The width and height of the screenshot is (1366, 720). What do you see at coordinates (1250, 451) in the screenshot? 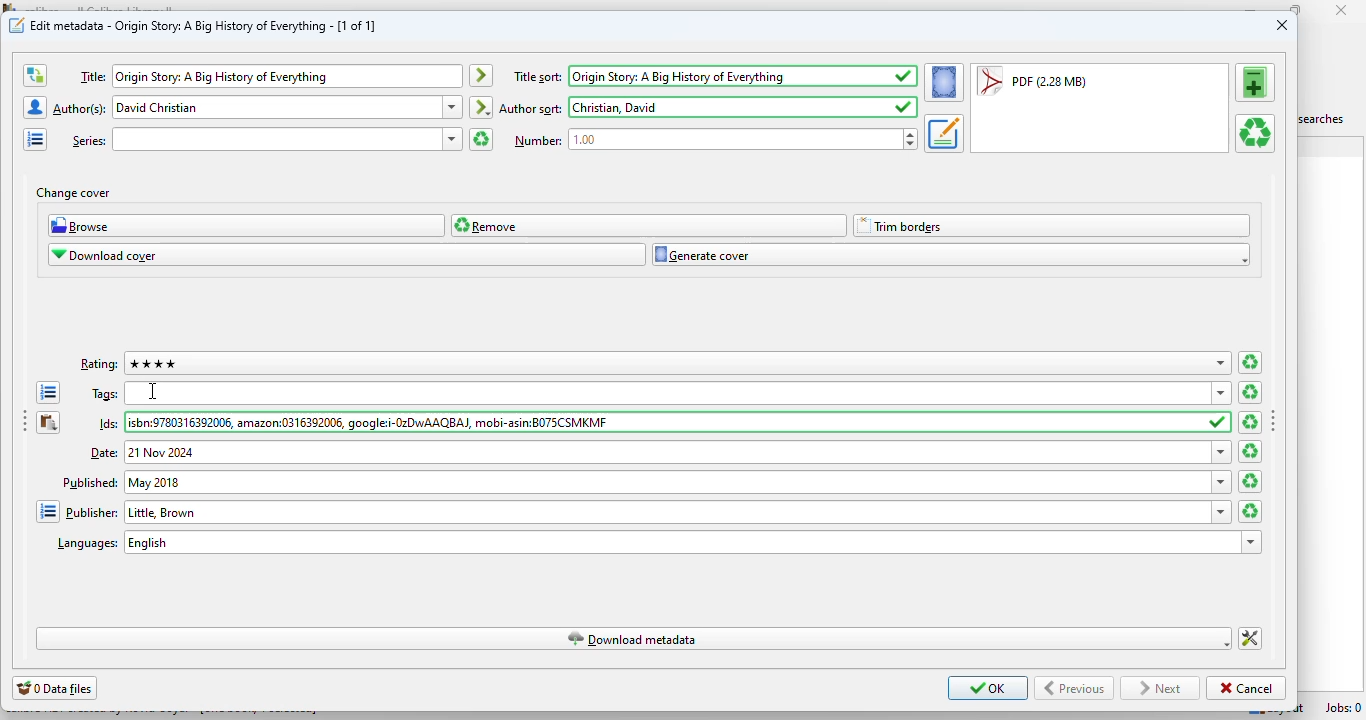
I see `clear date` at bounding box center [1250, 451].